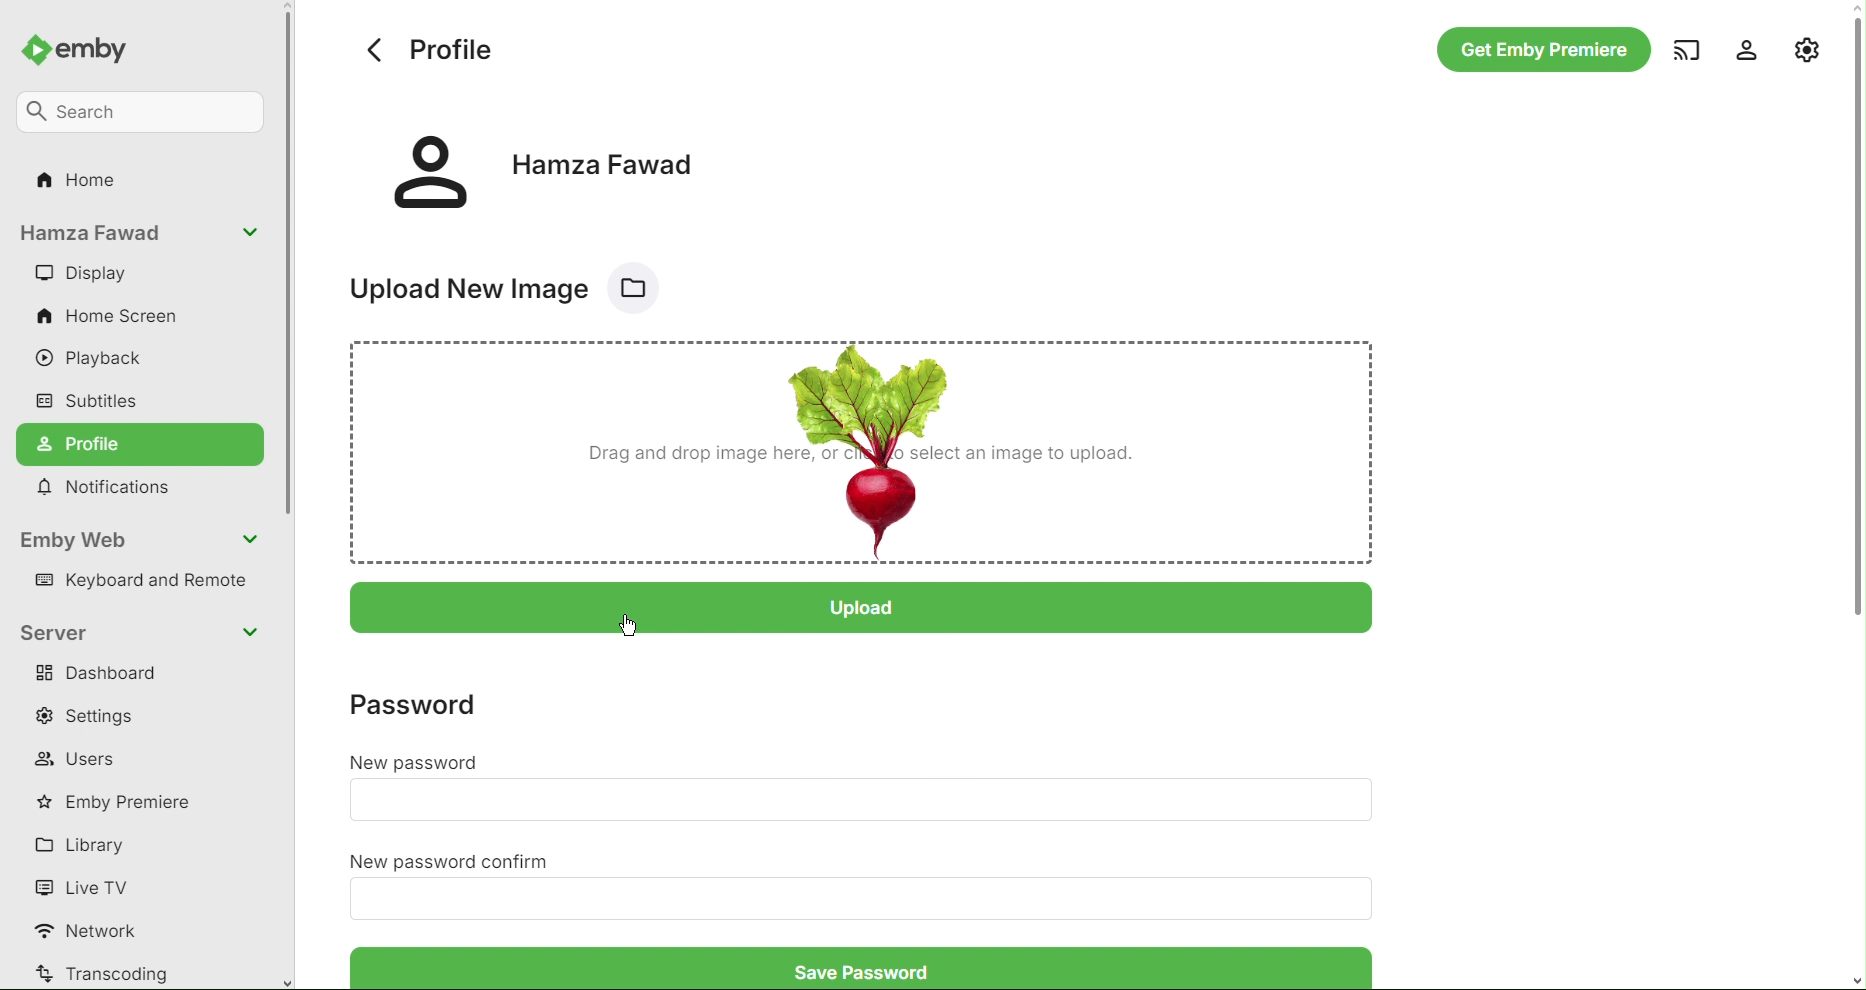 The height and width of the screenshot is (990, 1866). Describe the element at coordinates (100, 360) in the screenshot. I see `Playback` at that location.